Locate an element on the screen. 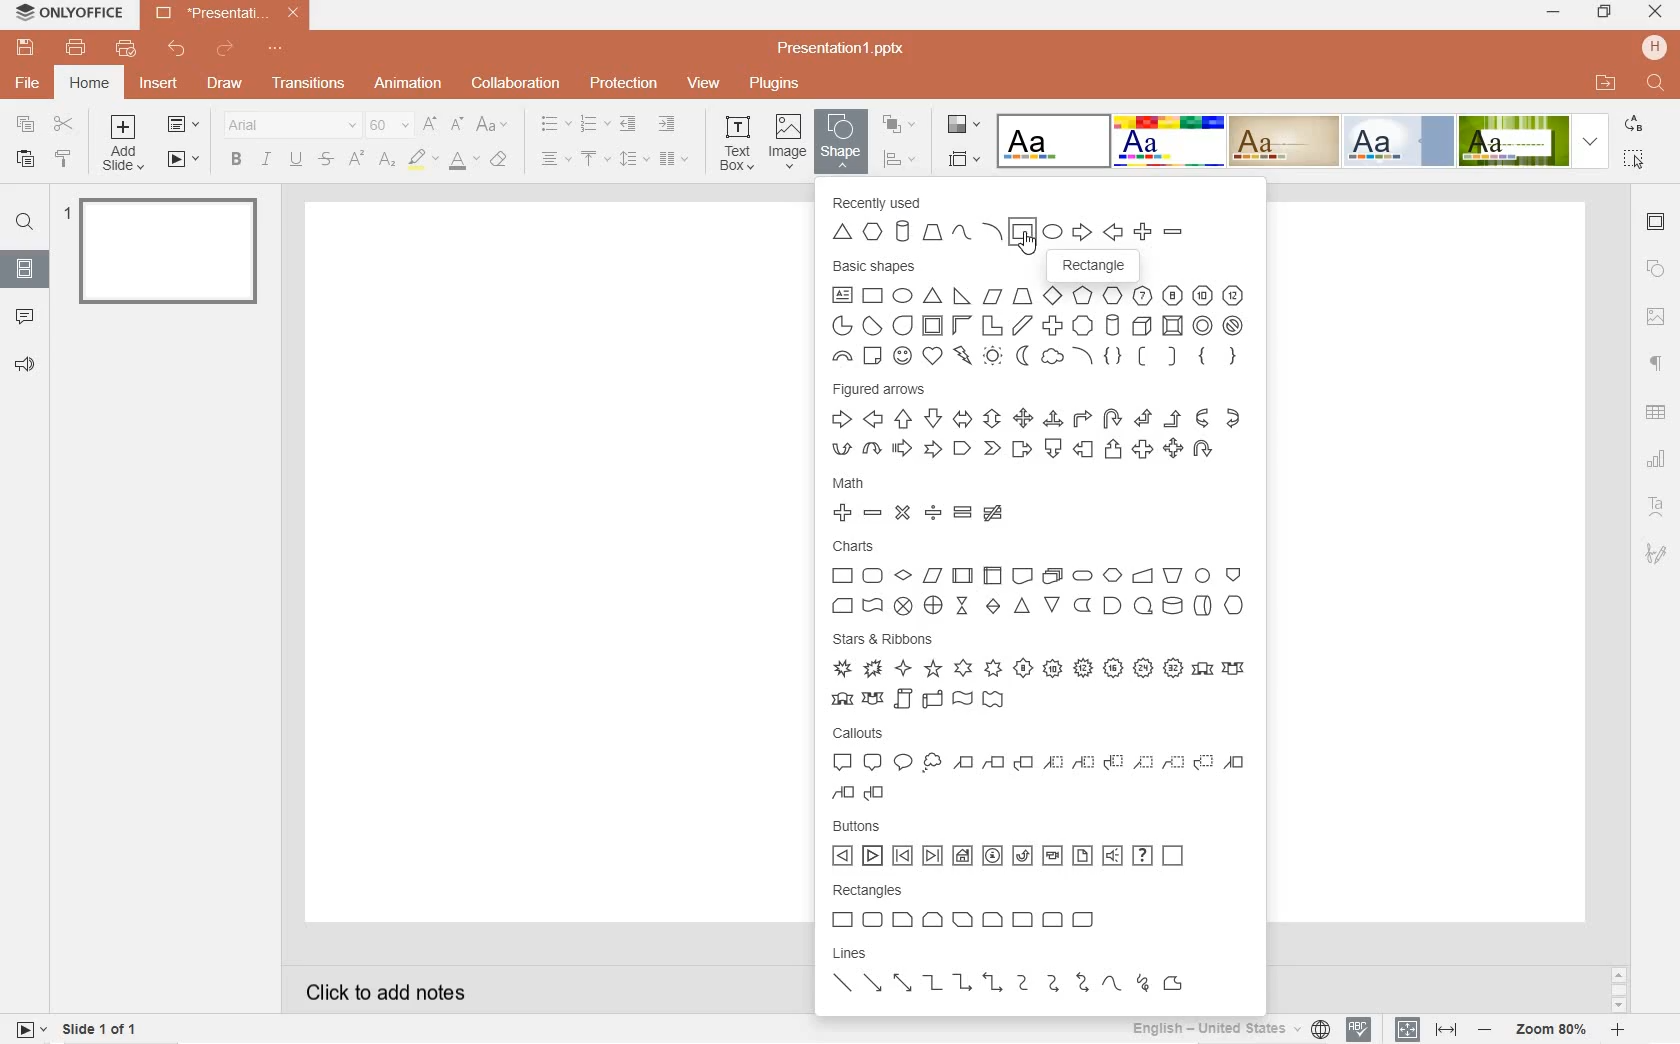 The width and height of the screenshot is (1680, 1044). Round single corner rectangle is located at coordinates (1023, 920).